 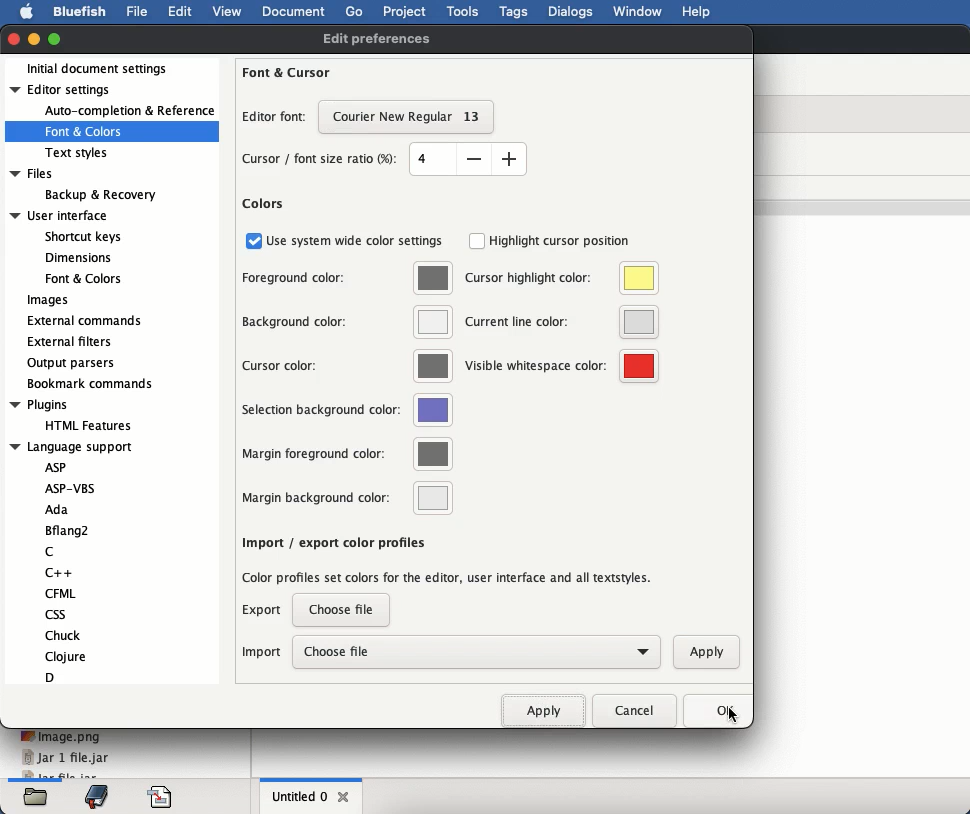 What do you see at coordinates (355, 11) in the screenshot?
I see `go` at bounding box center [355, 11].